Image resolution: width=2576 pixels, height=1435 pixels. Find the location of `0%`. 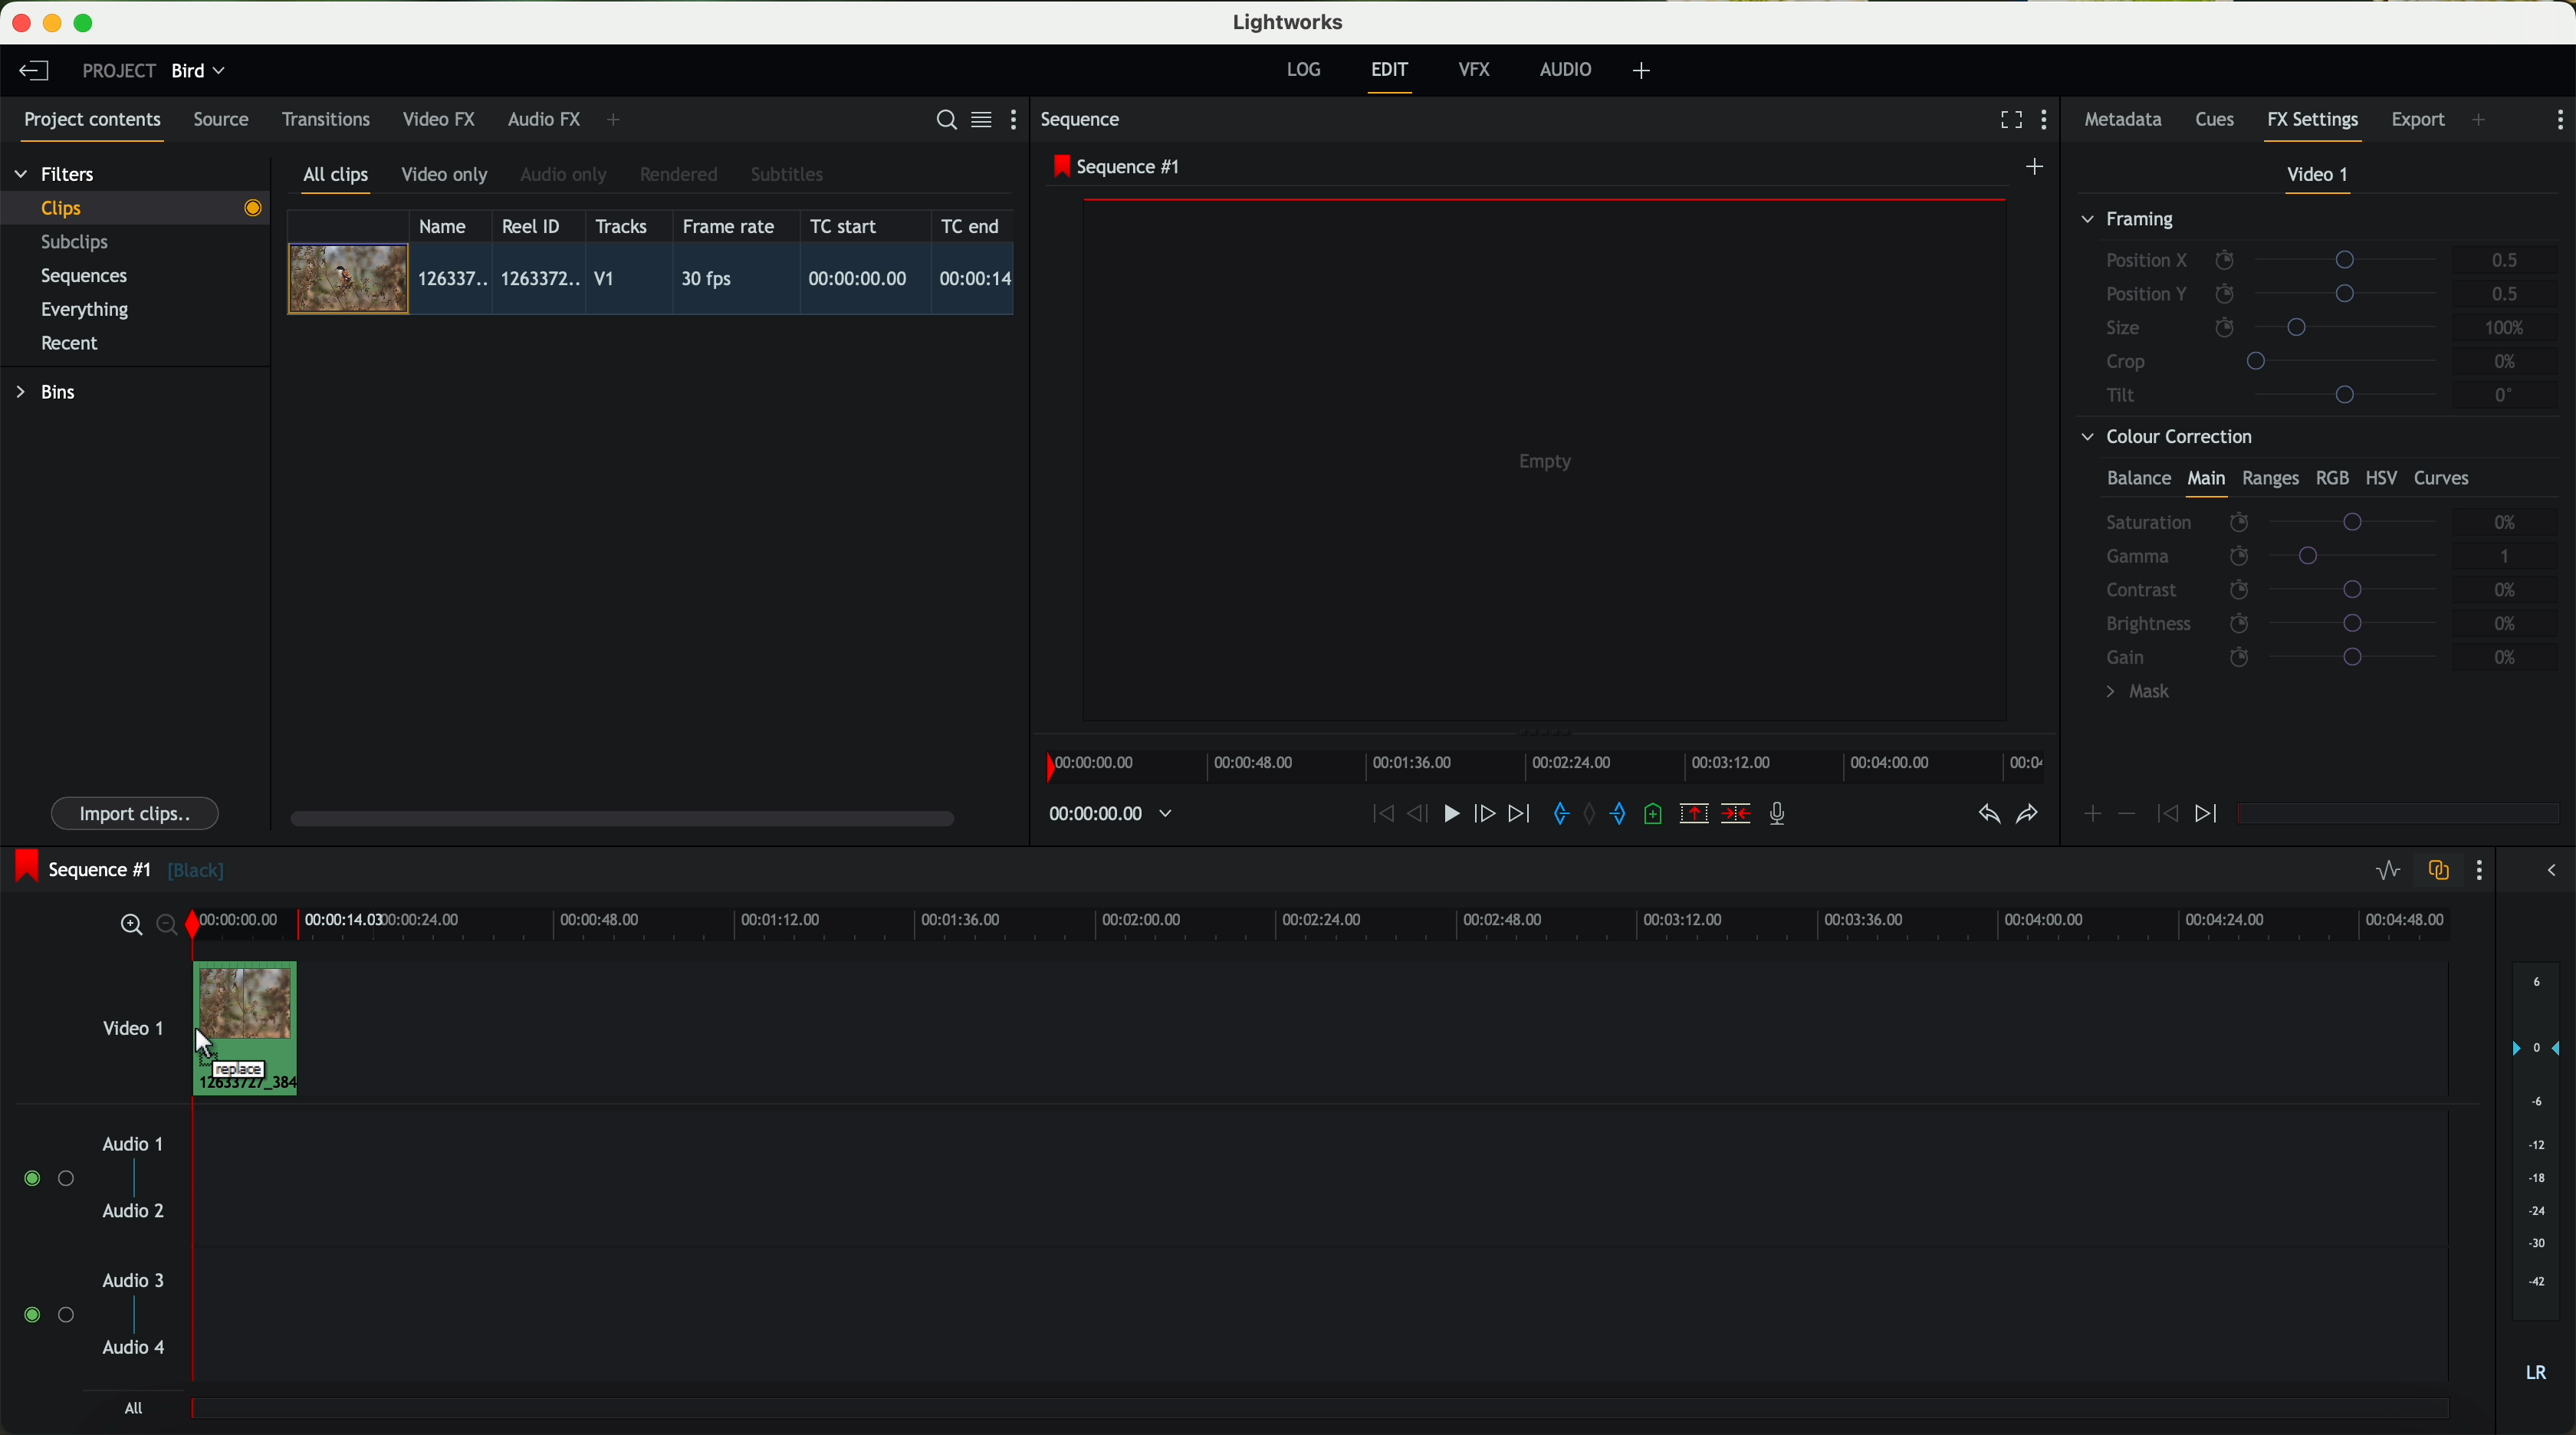

0% is located at coordinates (2506, 522).